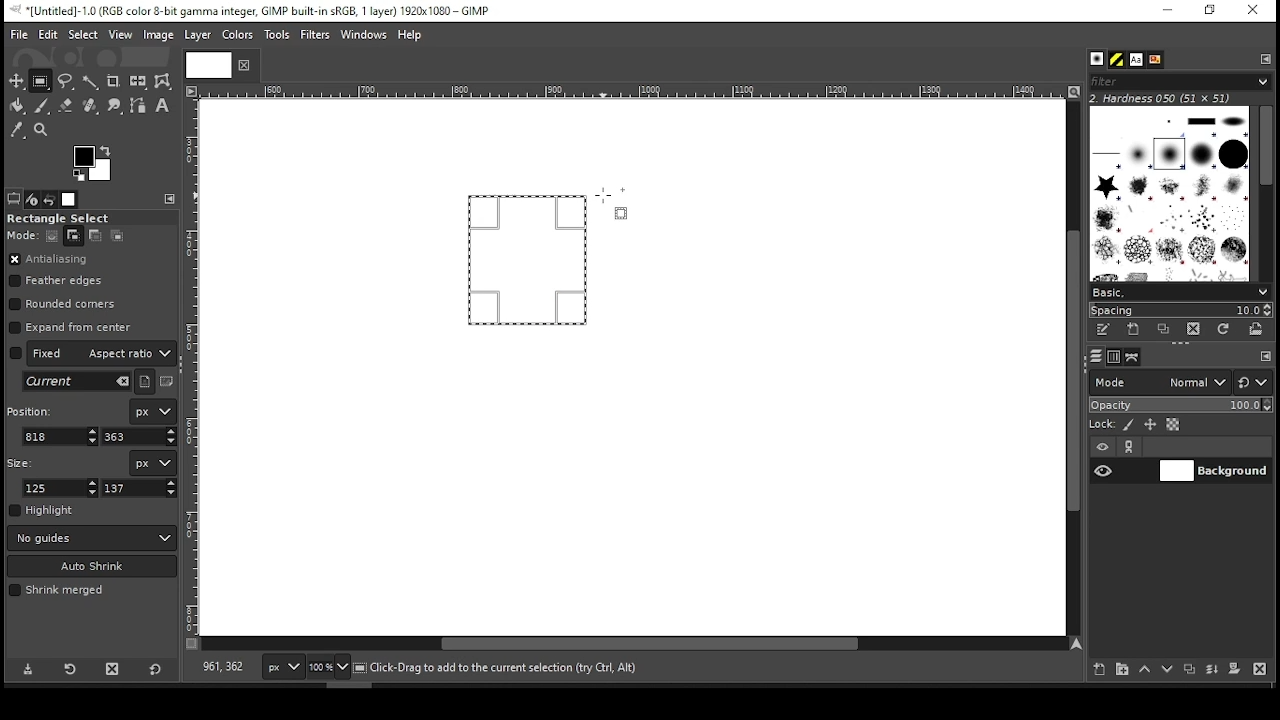  I want to click on layer , so click(1213, 471).